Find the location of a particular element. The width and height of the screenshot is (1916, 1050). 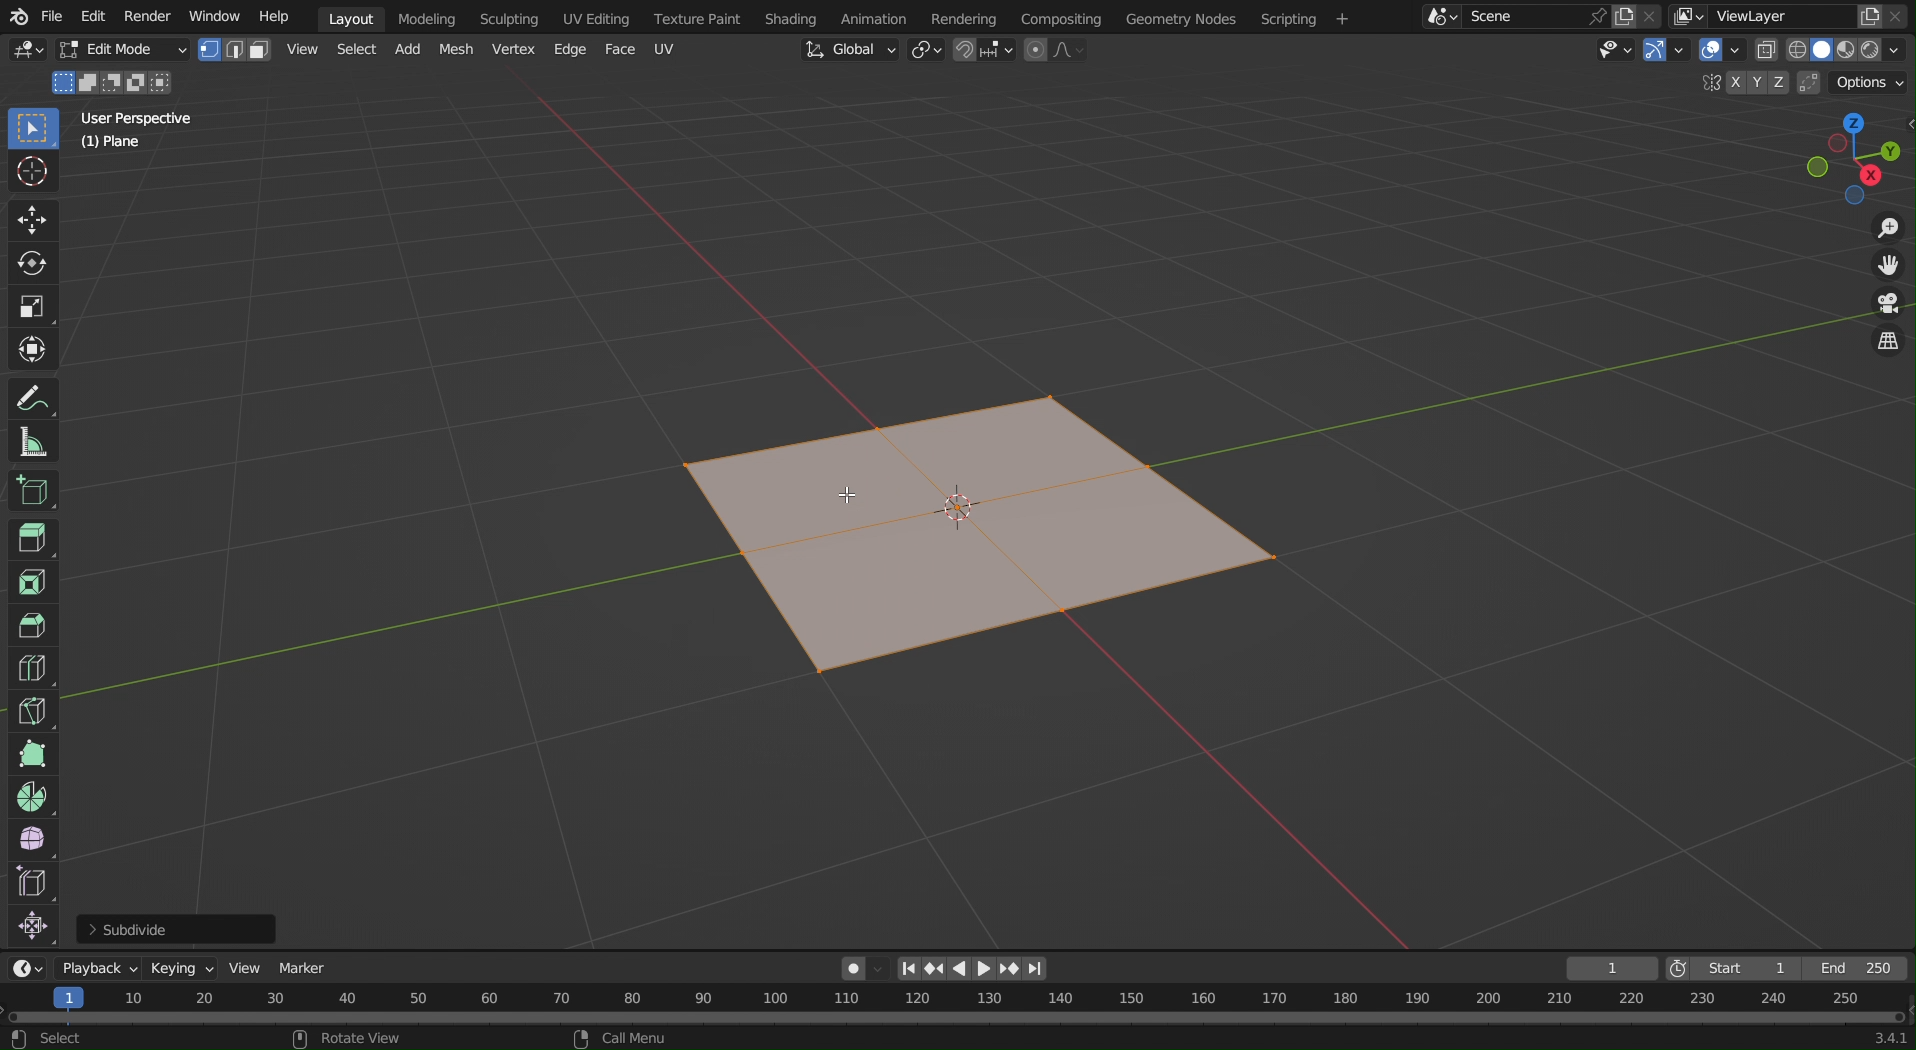

Vertex is located at coordinates (512, 50).